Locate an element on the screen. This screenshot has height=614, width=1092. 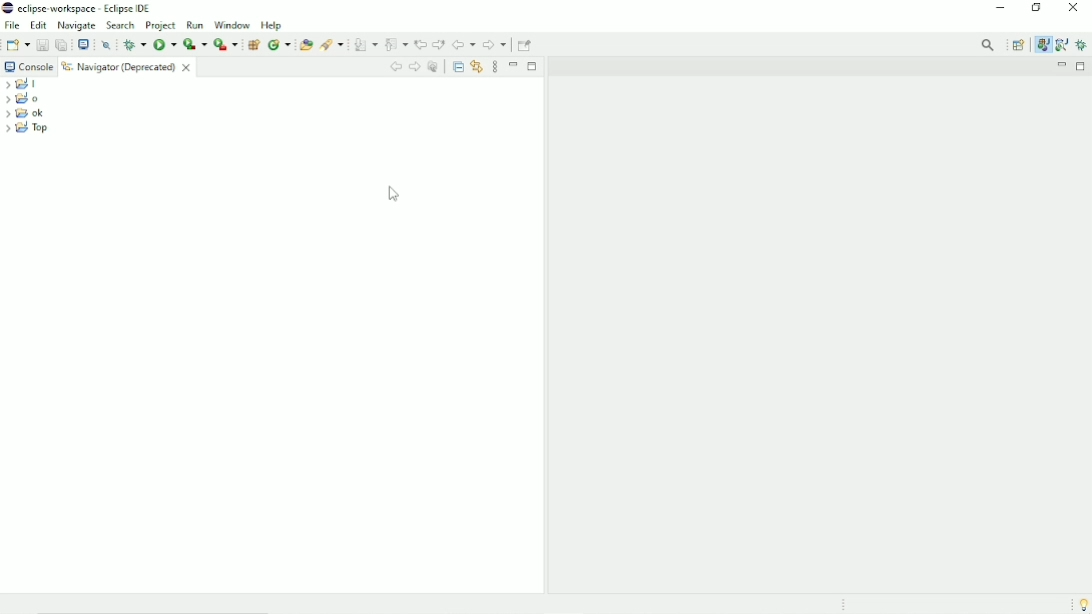
Maximize is located at coordinates (532, 66).